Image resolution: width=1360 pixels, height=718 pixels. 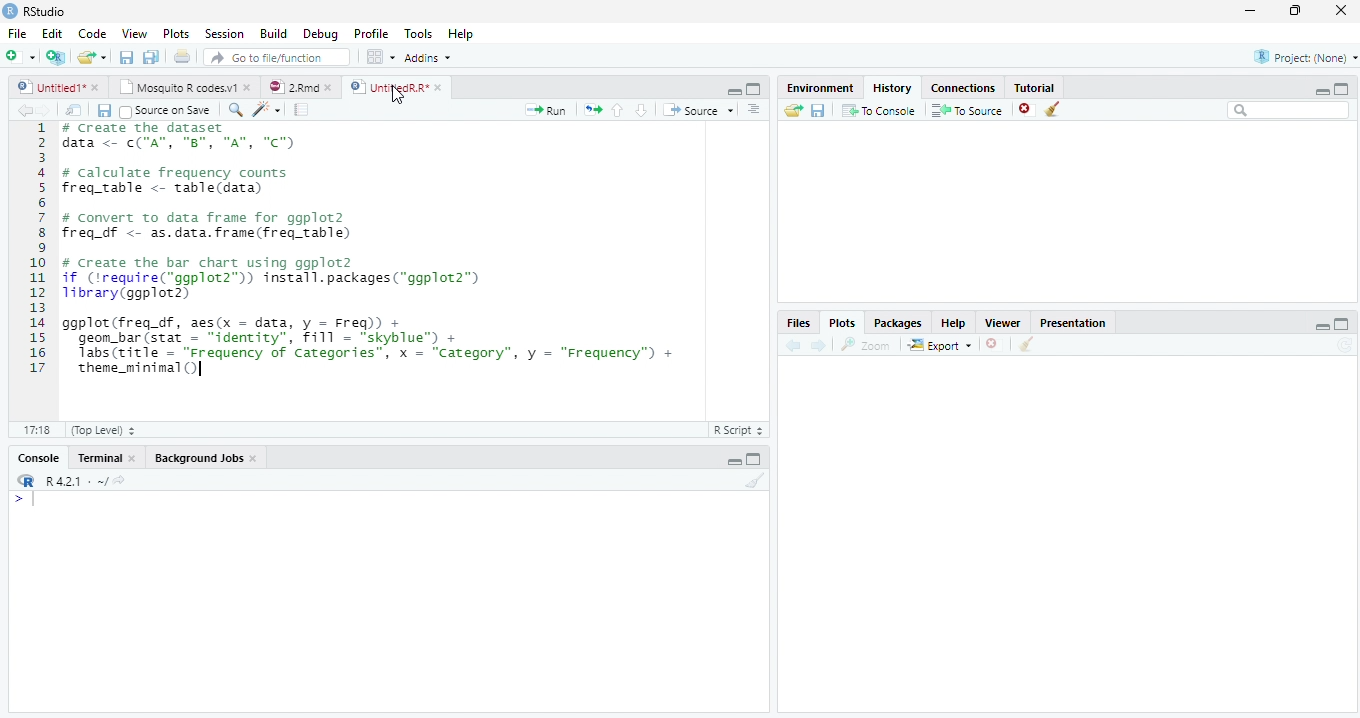 What do you see at coordinates (167, 110) in the screenshot?
I see `Source on Save` at bounding box center [167, 110].